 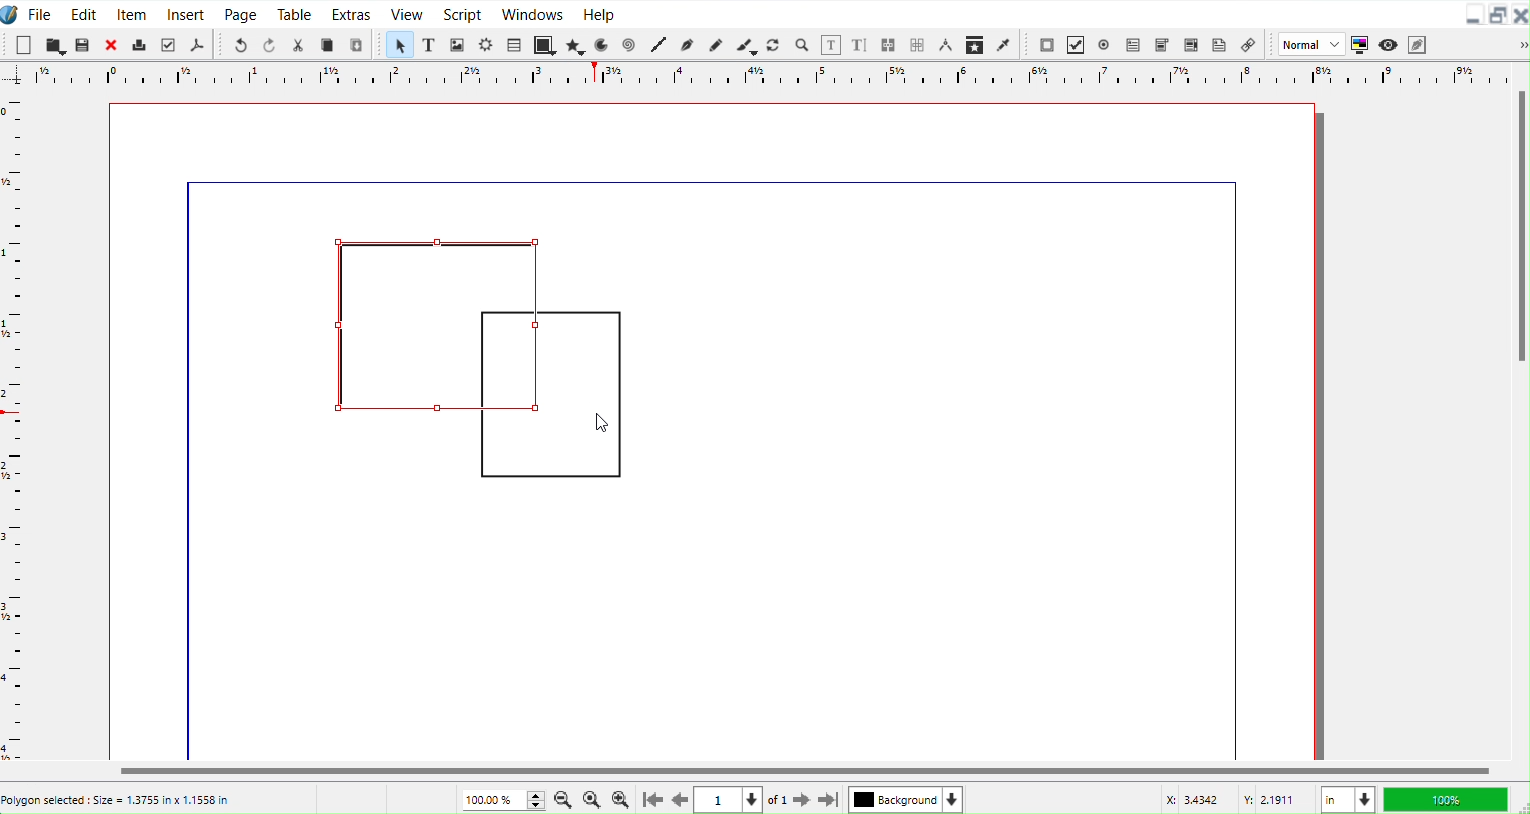 What do you see at coordinates (1075, 44) in the screenshot?
I see `PDF Check box` at bounding box center [1075, 44].